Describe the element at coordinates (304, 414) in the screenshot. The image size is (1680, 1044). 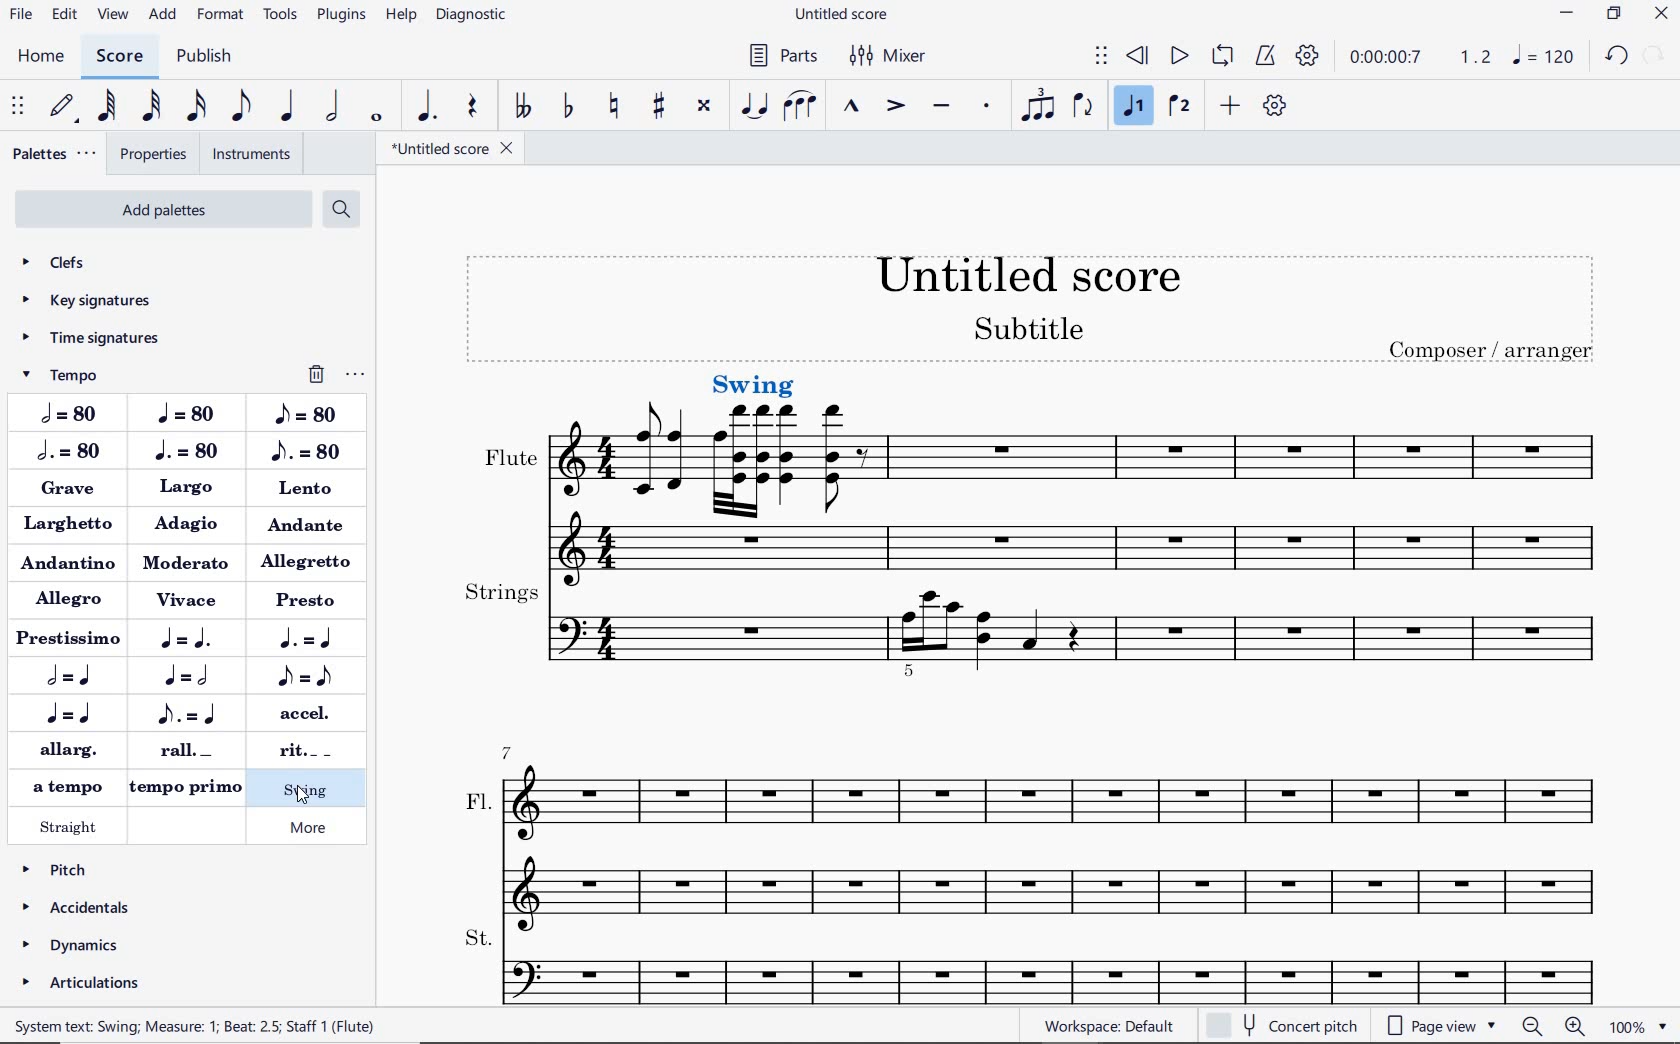
I see `EIGHTH NOTE` at that location.